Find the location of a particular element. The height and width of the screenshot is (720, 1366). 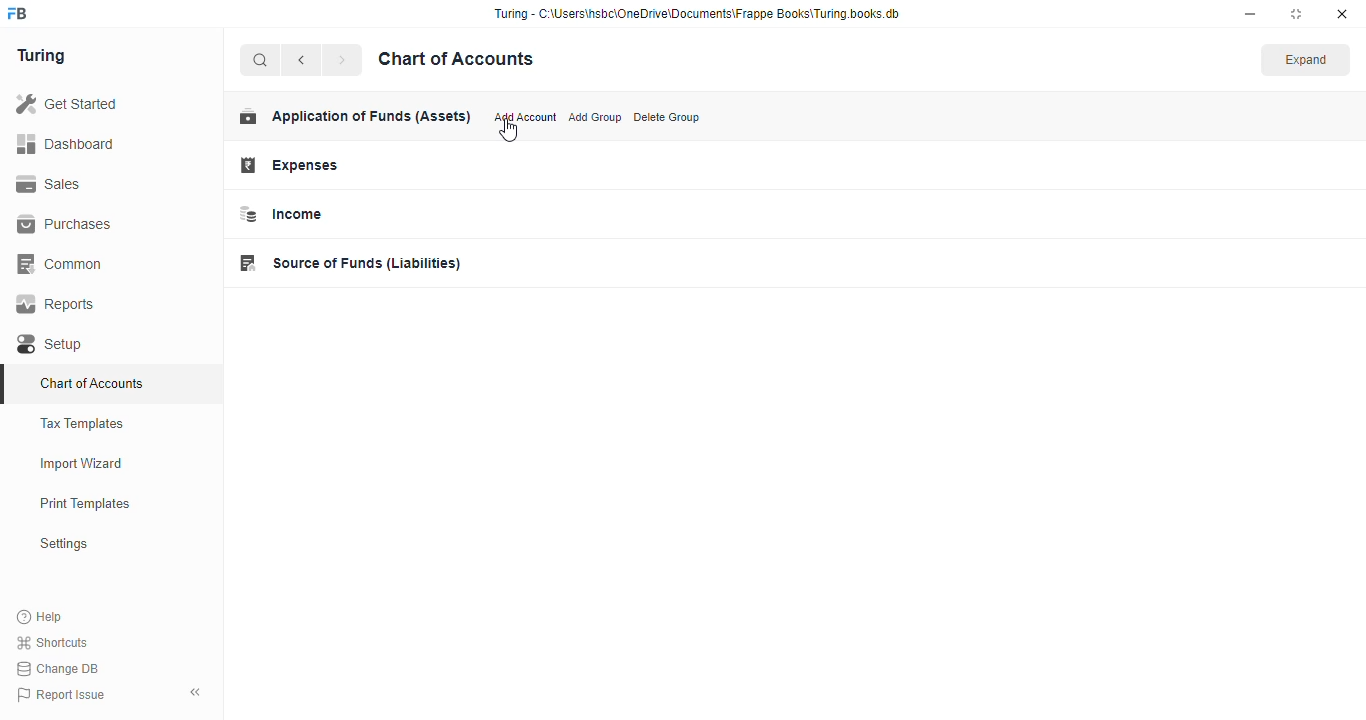

income is located at coordinates (281, 214).